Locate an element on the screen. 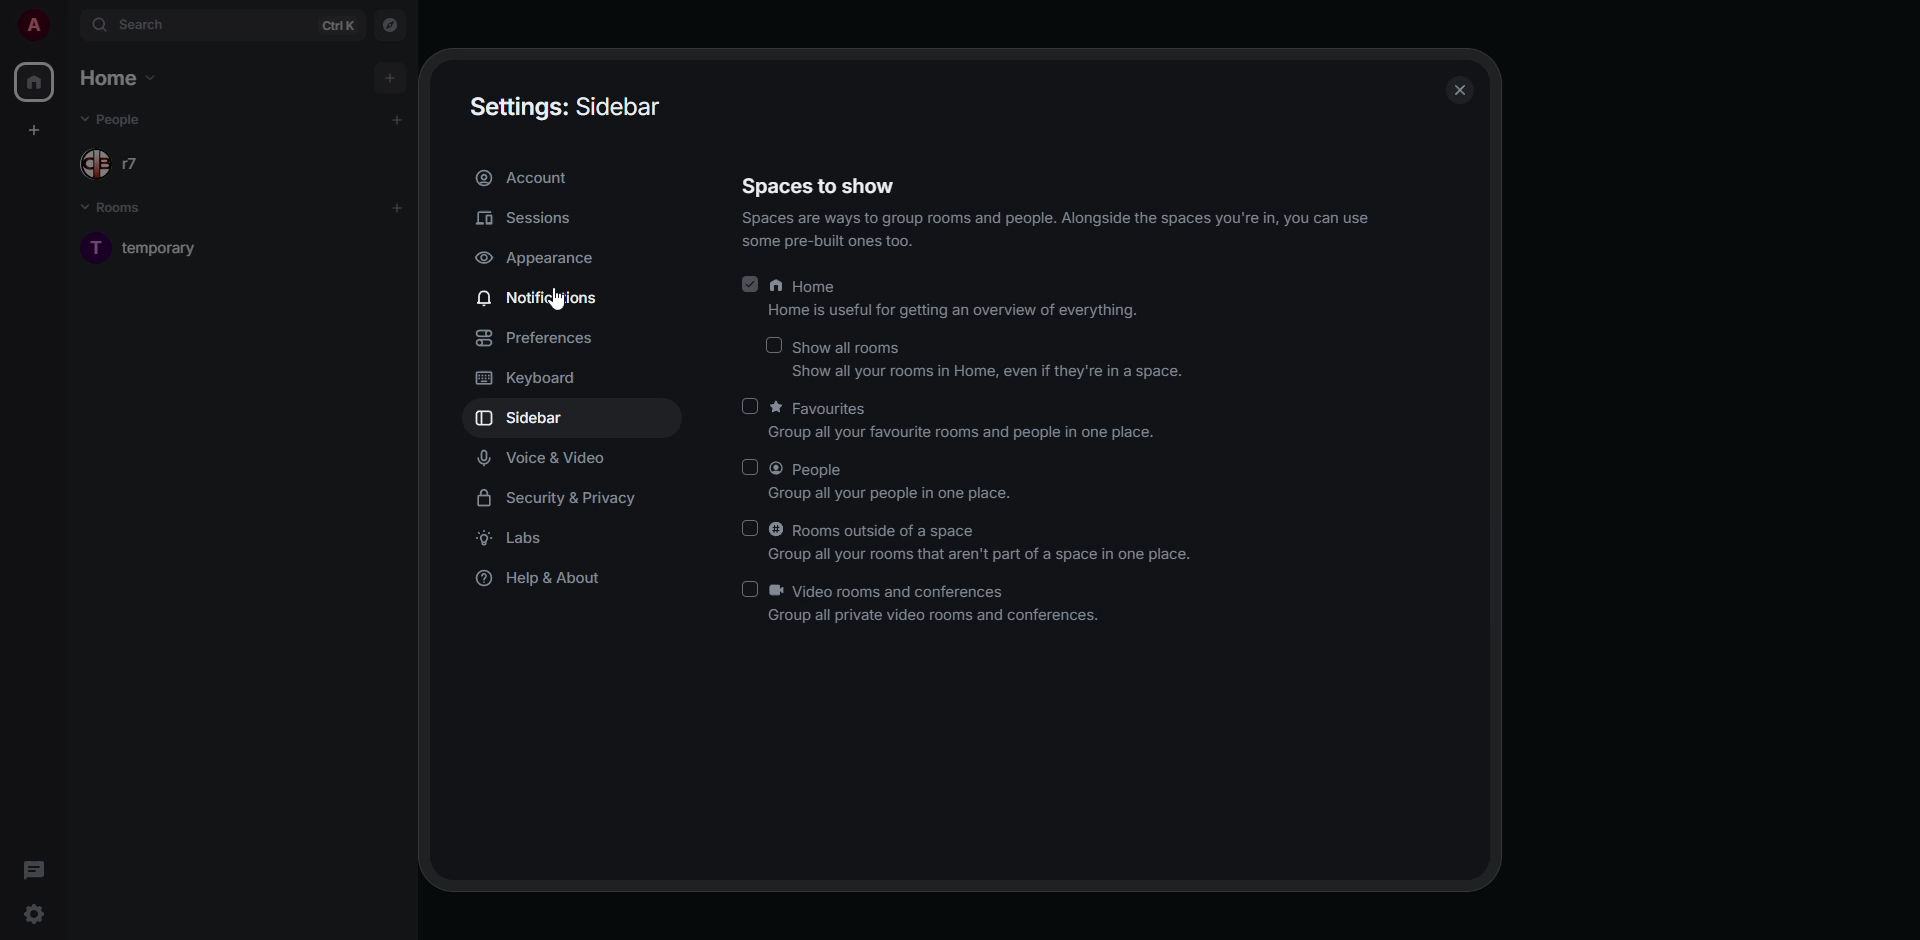  add is located at coordinates (397, 119).